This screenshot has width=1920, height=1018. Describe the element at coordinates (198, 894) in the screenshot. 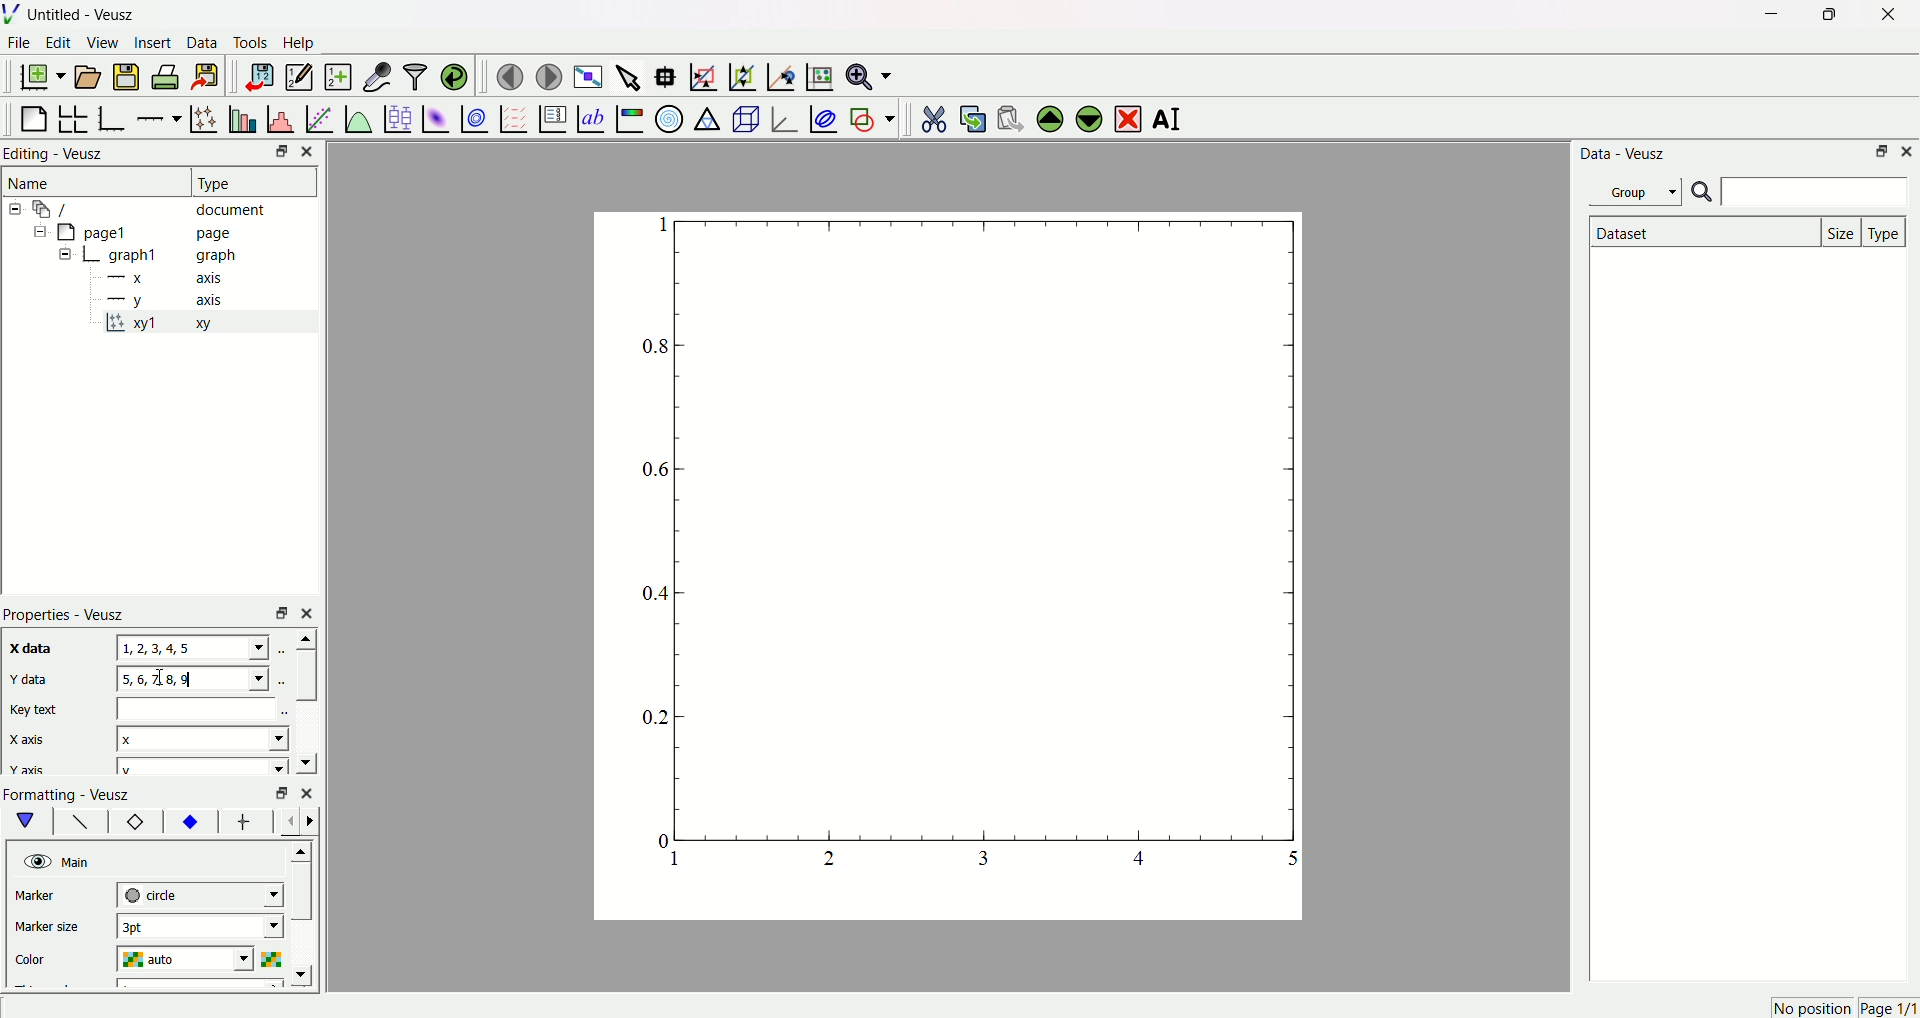

I see `circle` at that location.